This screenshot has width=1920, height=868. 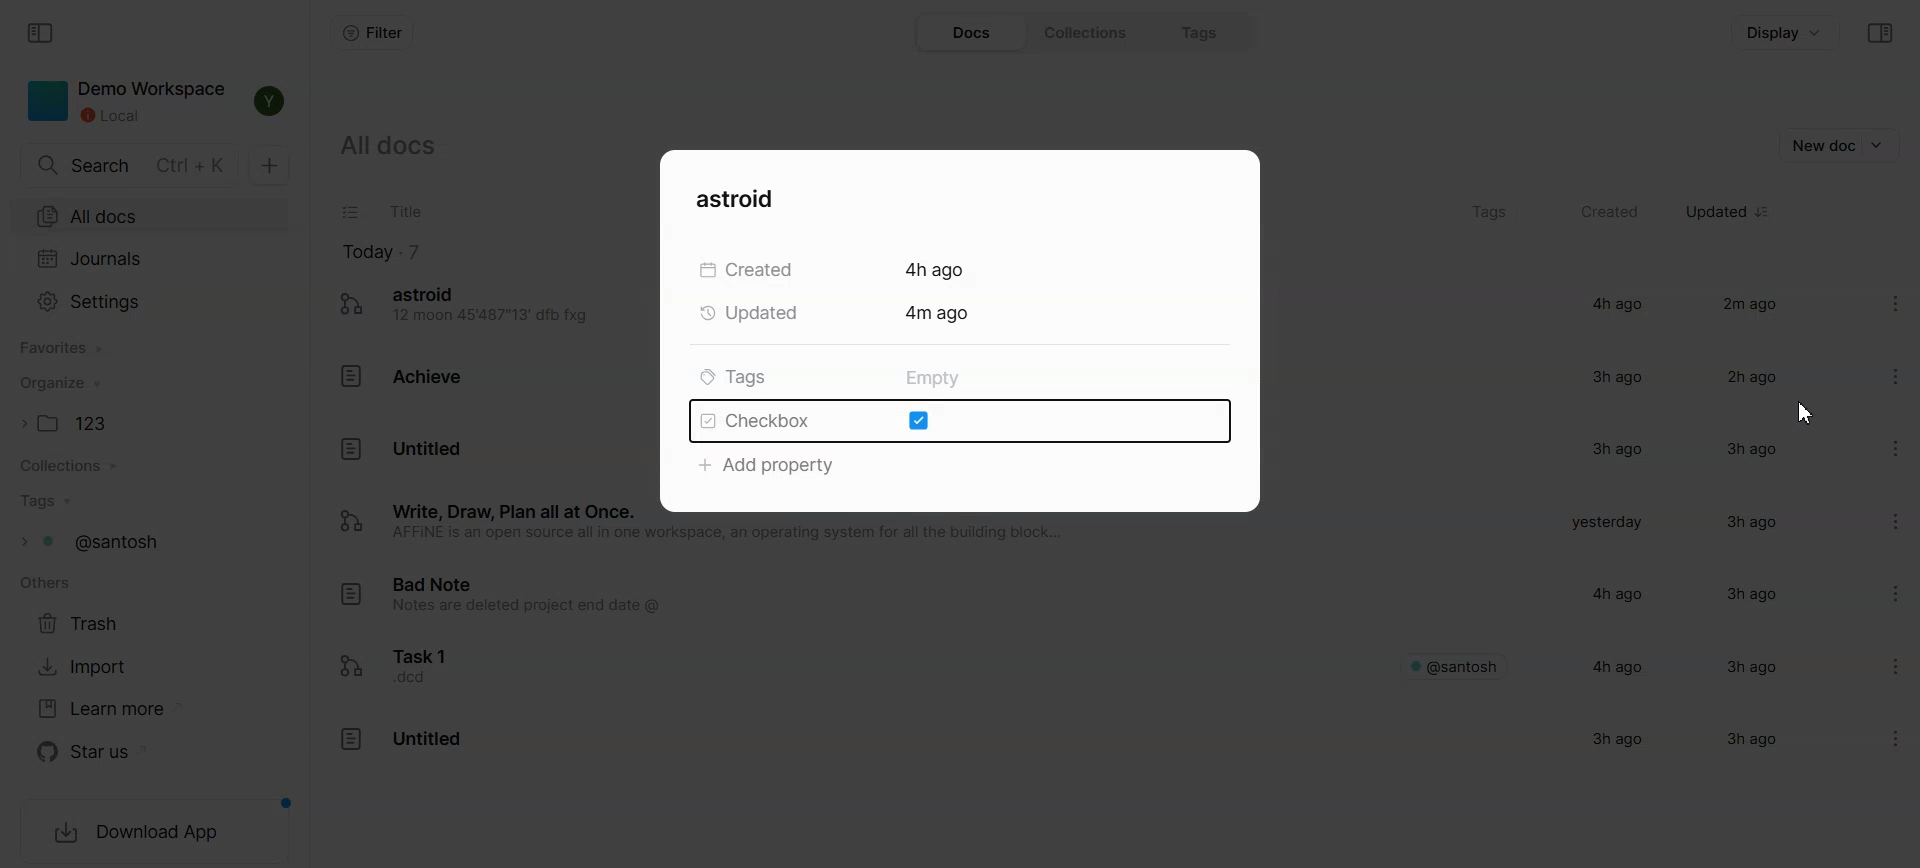 I want to click on 2h ago, so click(x=1746, y=379).